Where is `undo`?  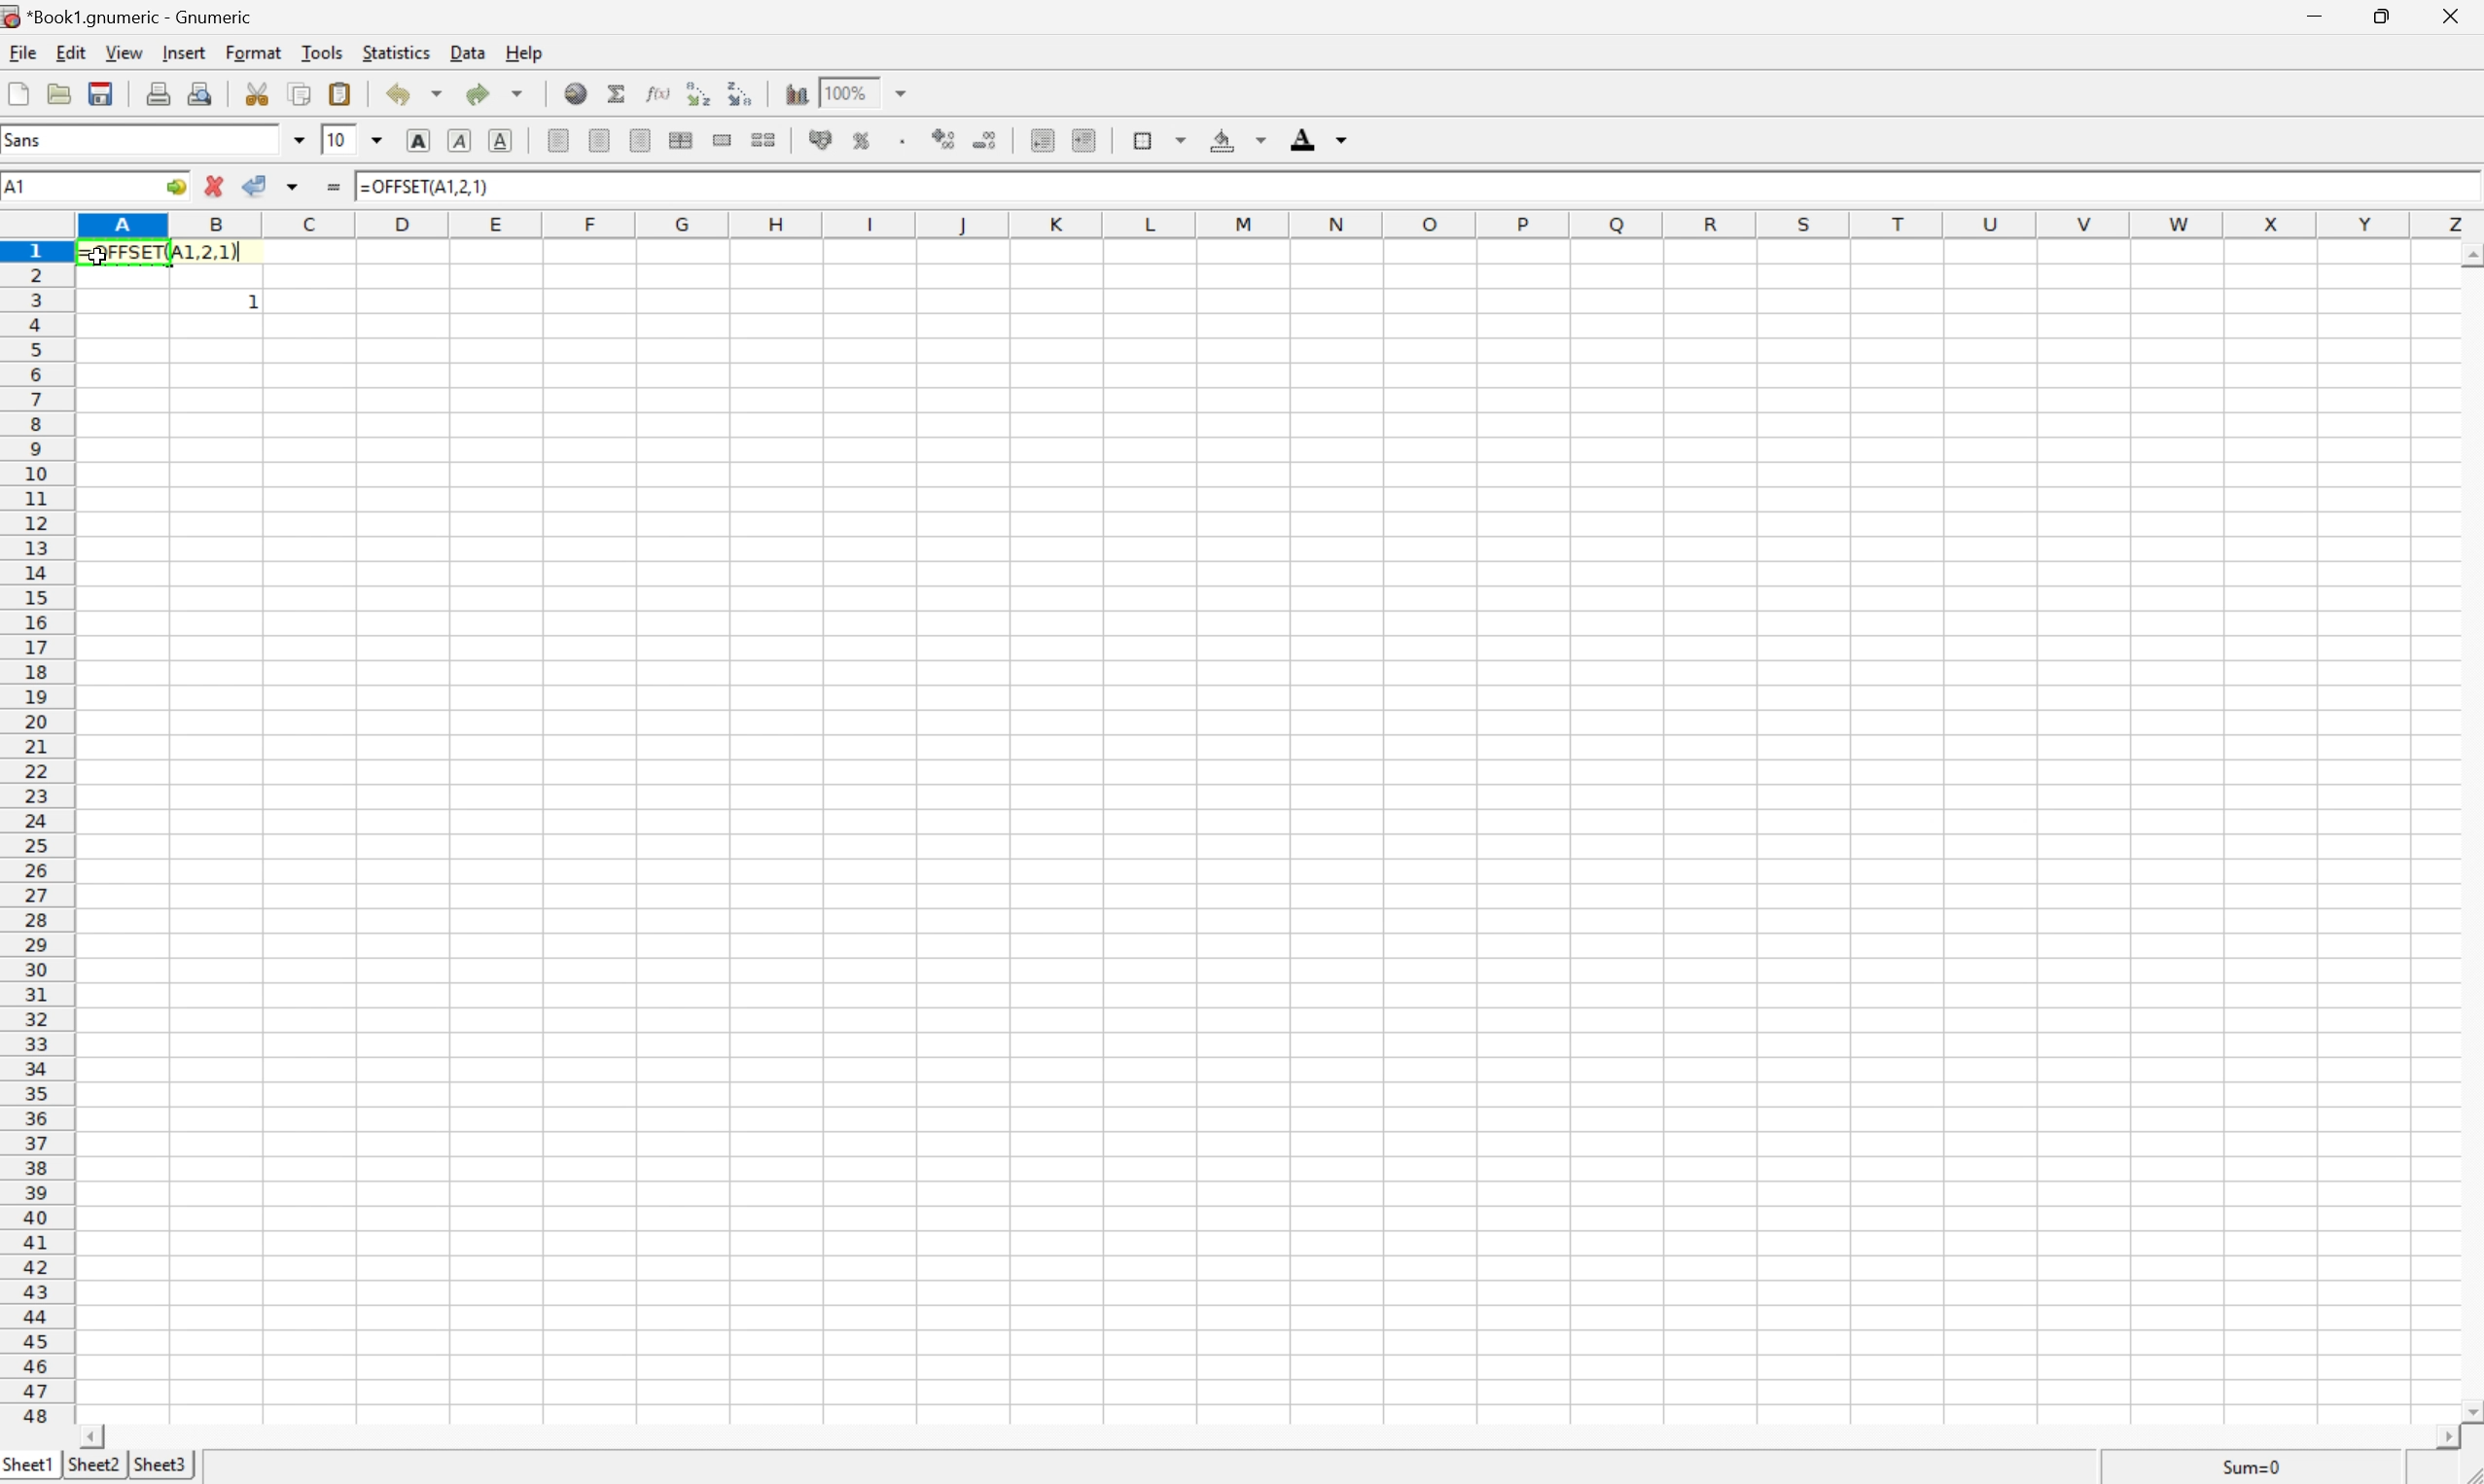 undo is located at coordinates (415, 93).